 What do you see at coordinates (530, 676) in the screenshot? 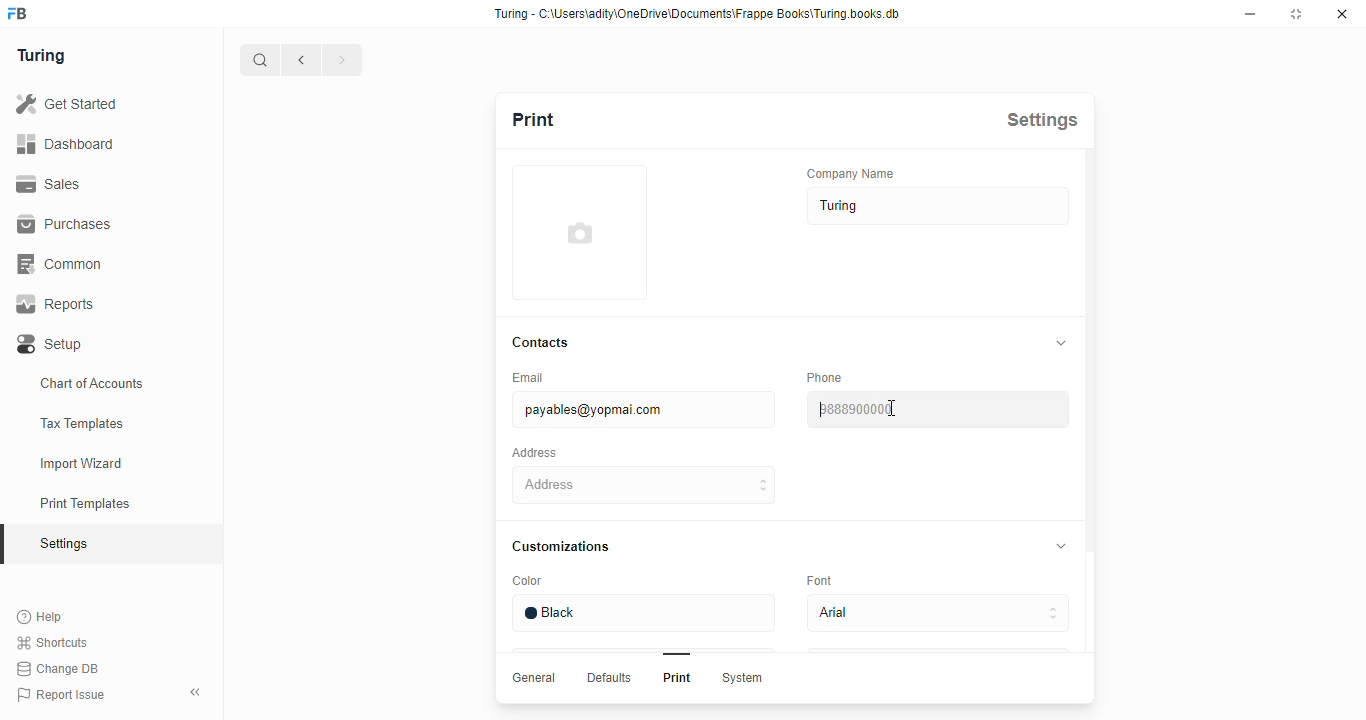
I see `General` at bounding box center [530, 676].